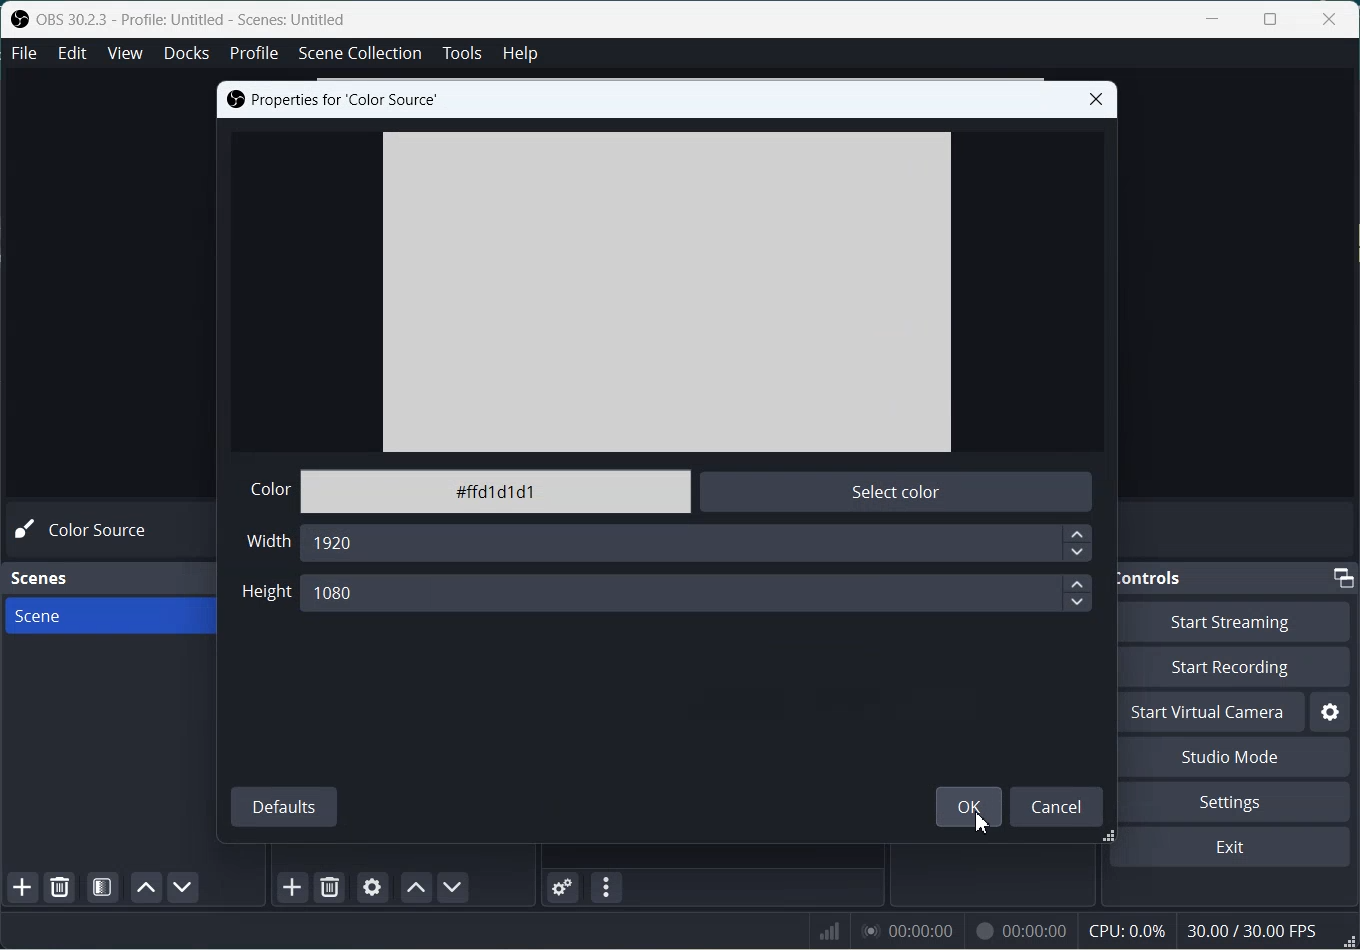 The height and width of the screenshot is (950, 1360). Describe the element at coordinates (1254, 930) in the screenshot. I see `30.00 / 30.00 FPS` at that location.